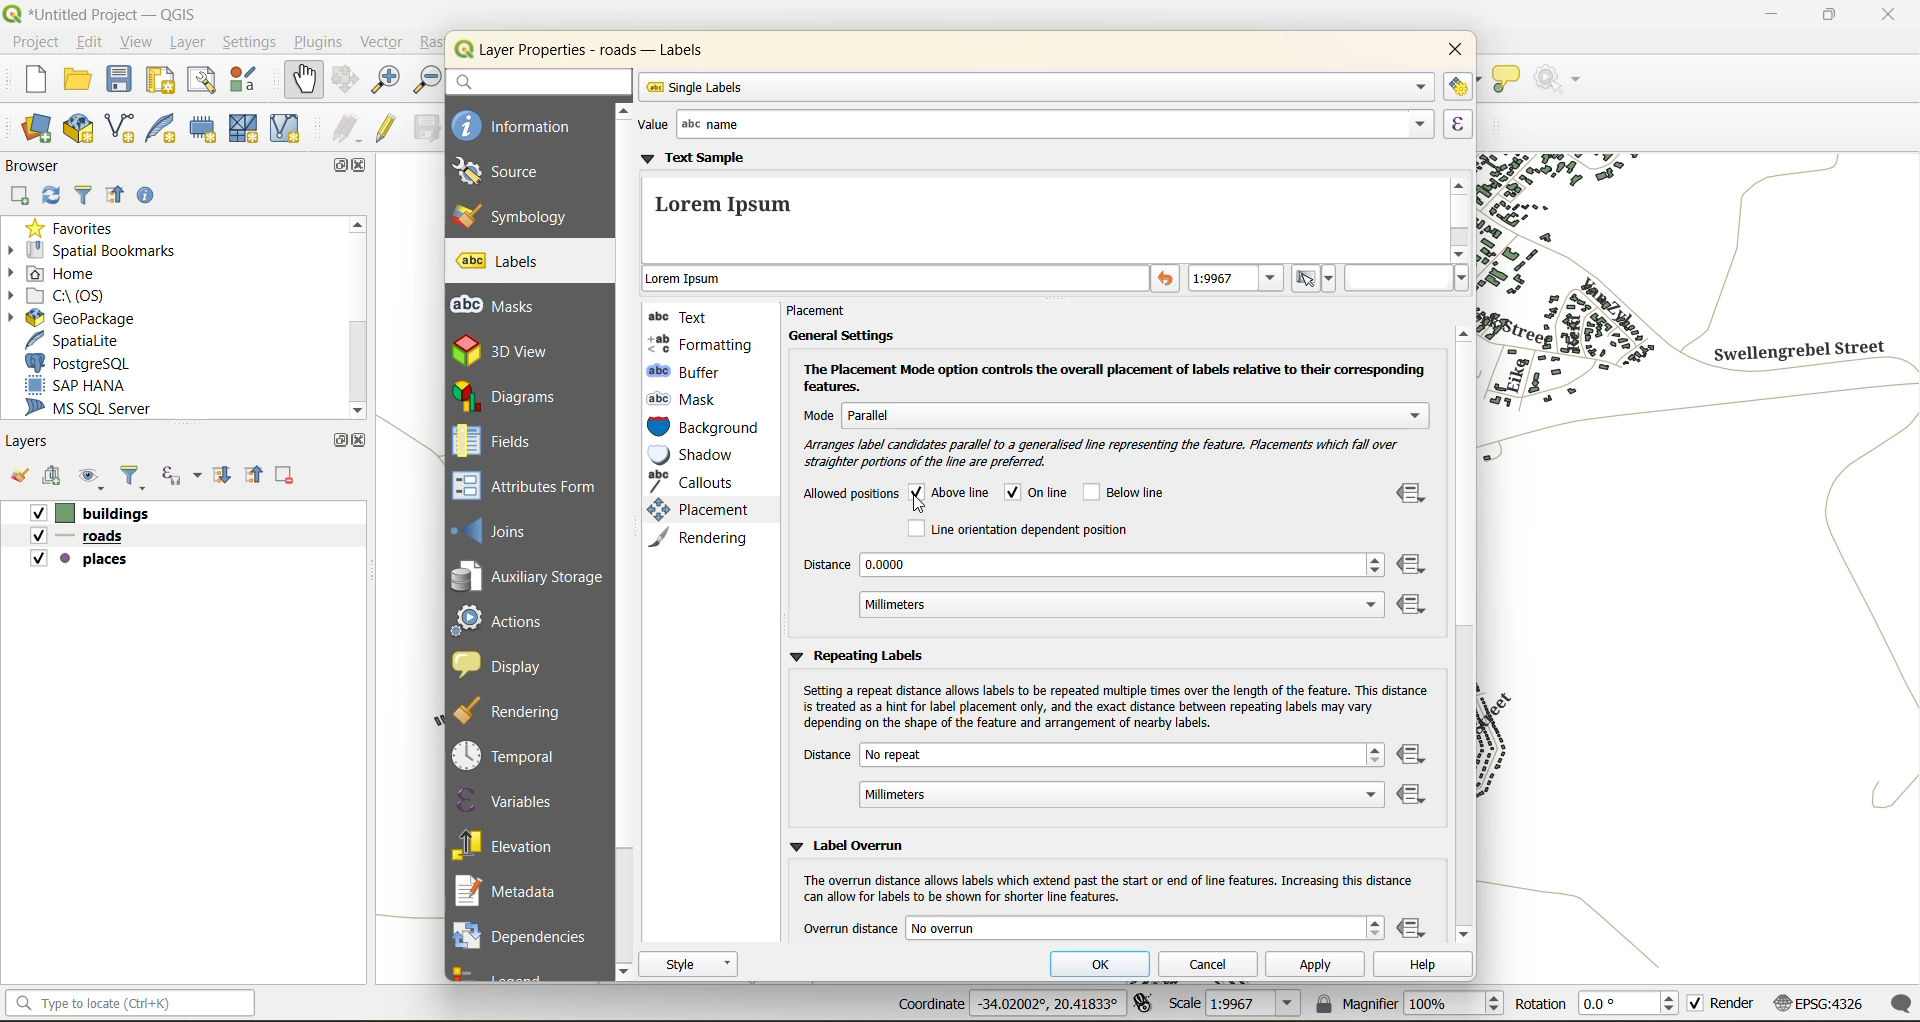 The height and width of the screenshot is (1022, 1920). Describe the element at coordinates (49, 199) in the screenshot. I see `refresh` at that location.